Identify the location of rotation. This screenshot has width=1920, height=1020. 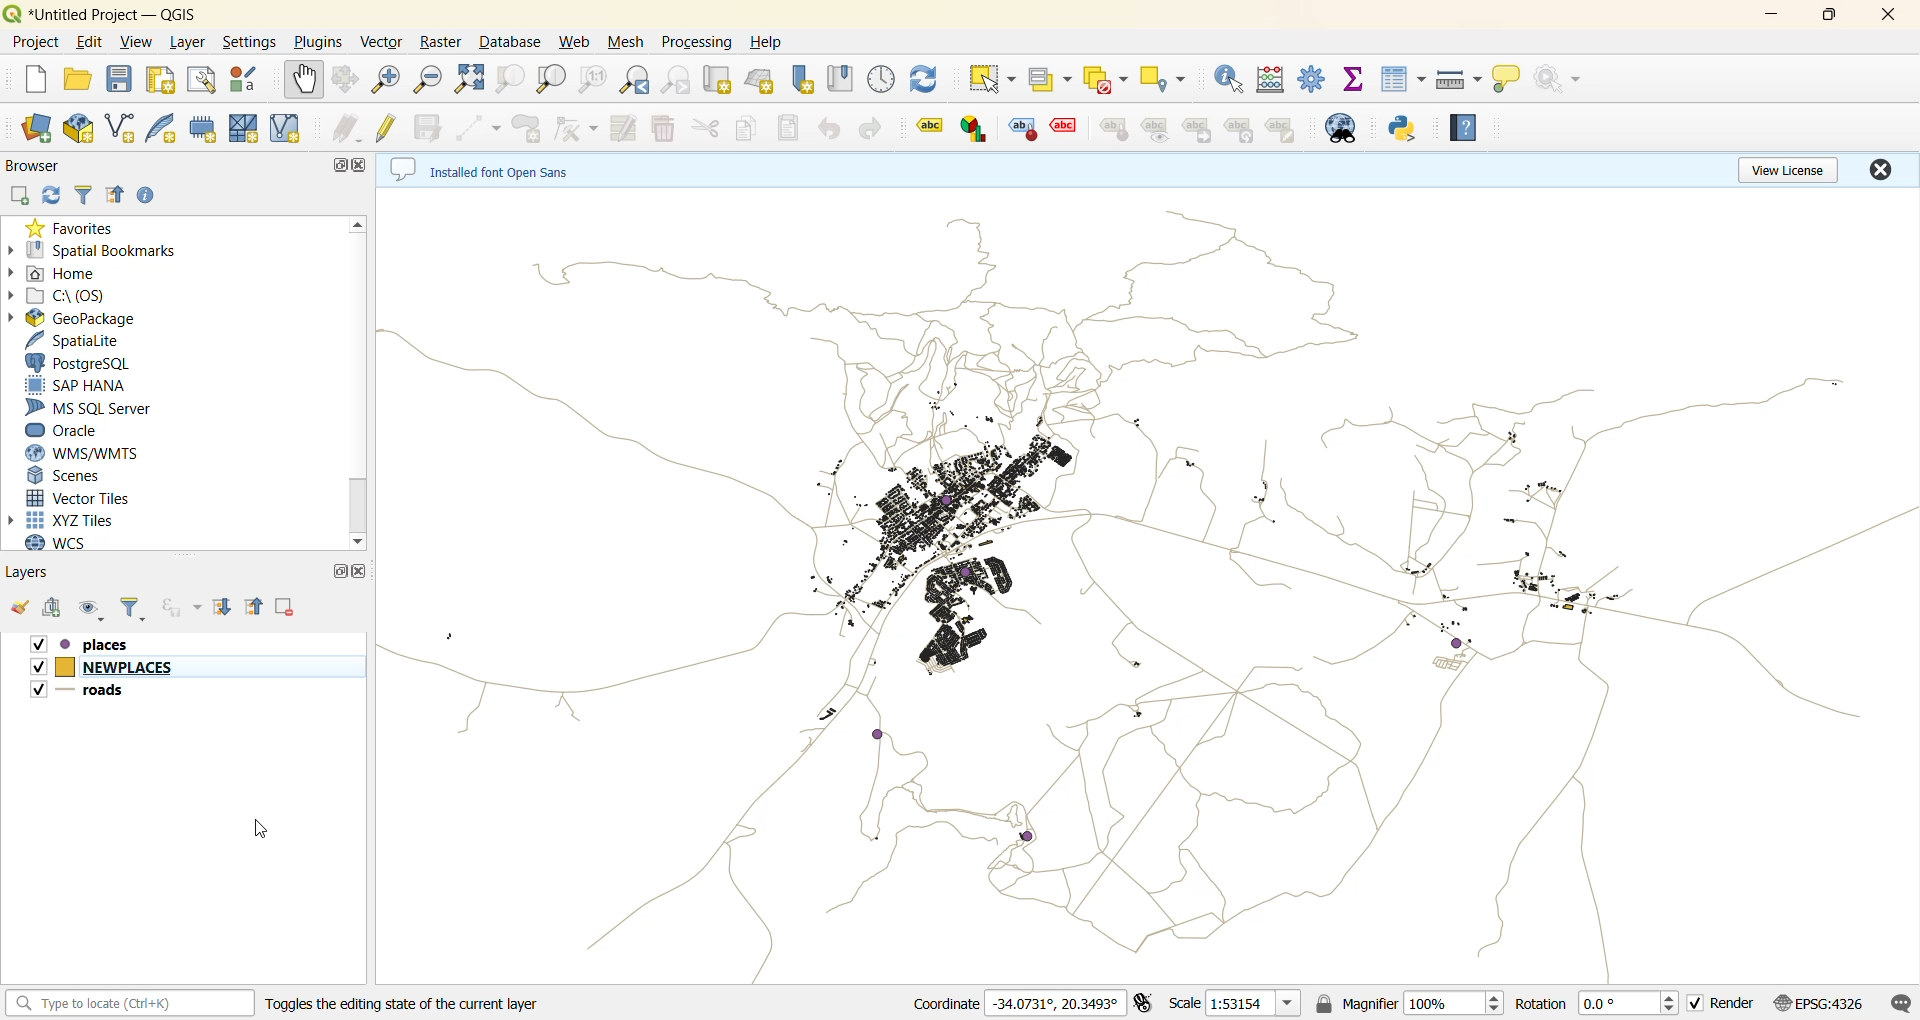
(1597, 1005).